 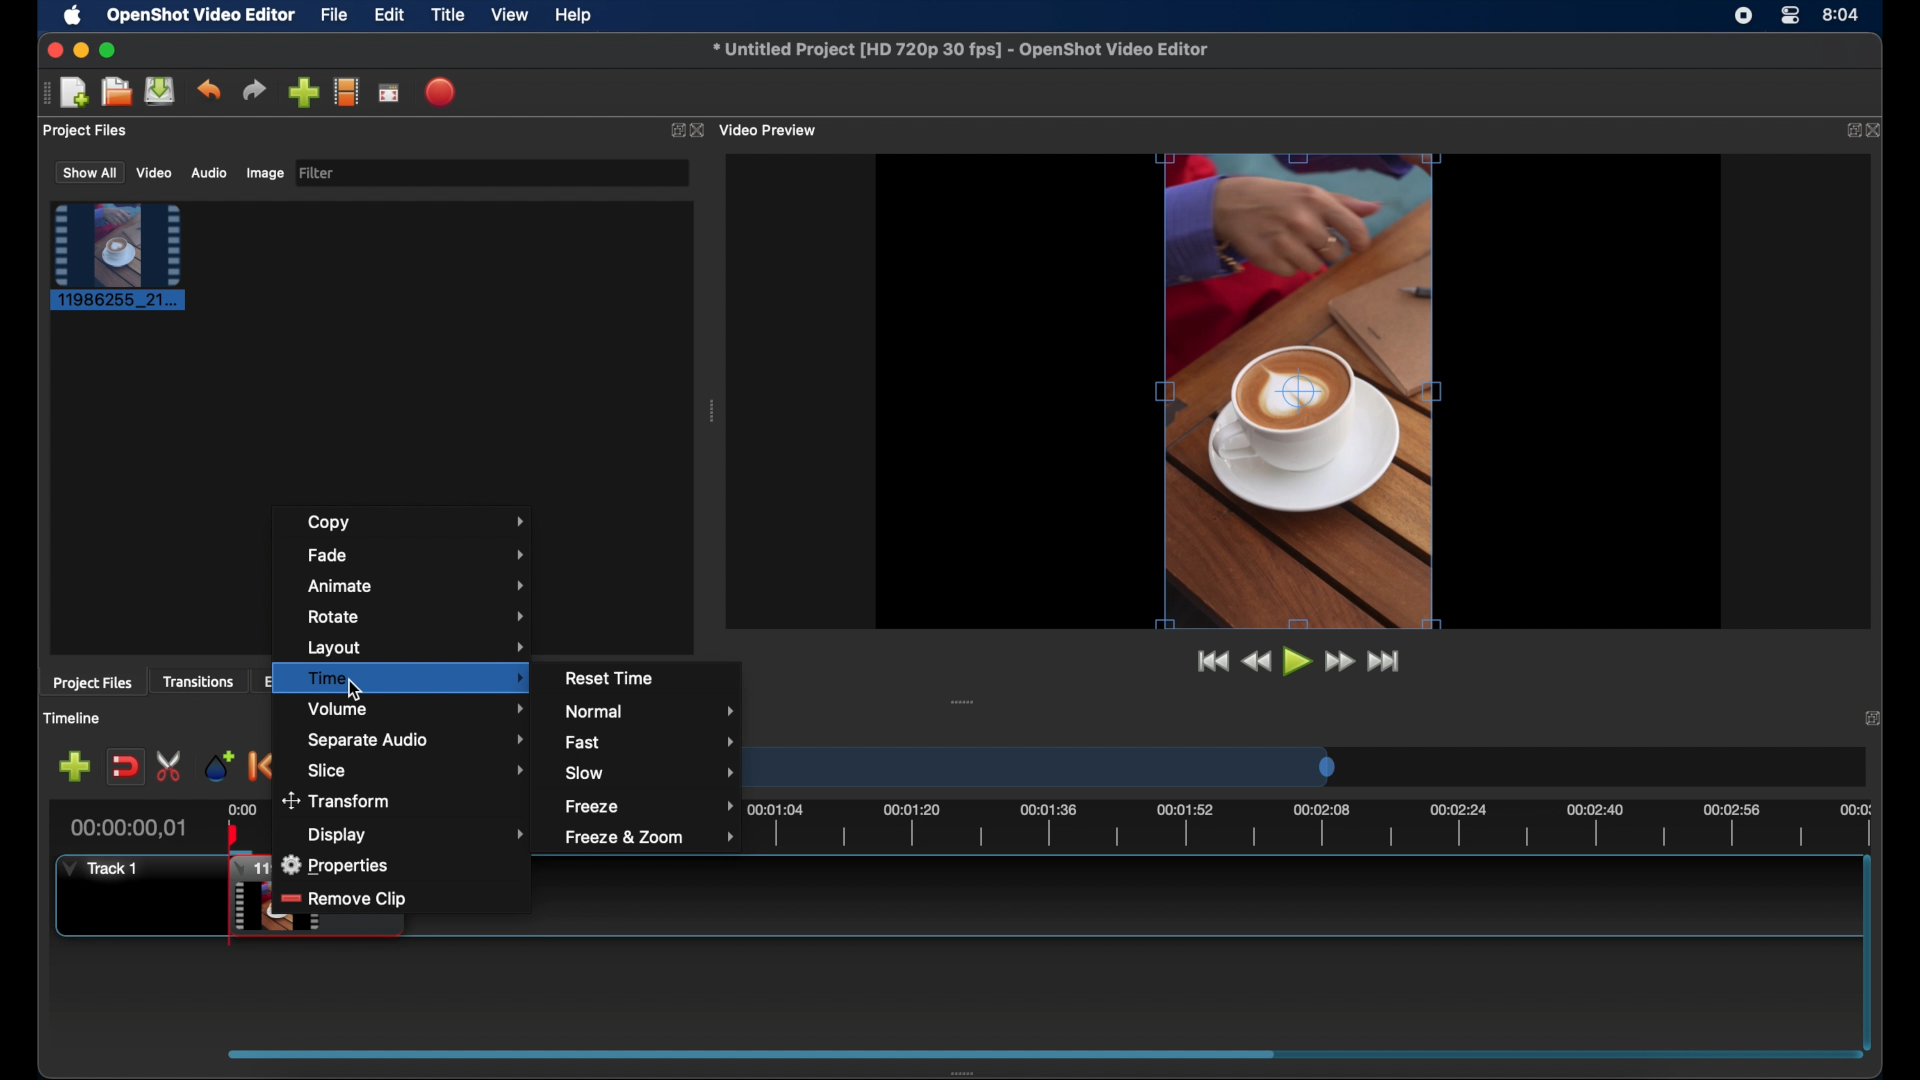 What do you see at coordinates (1383, 662) in the screenshot?
I see `jump to end` at bounding box center [1383, 662].